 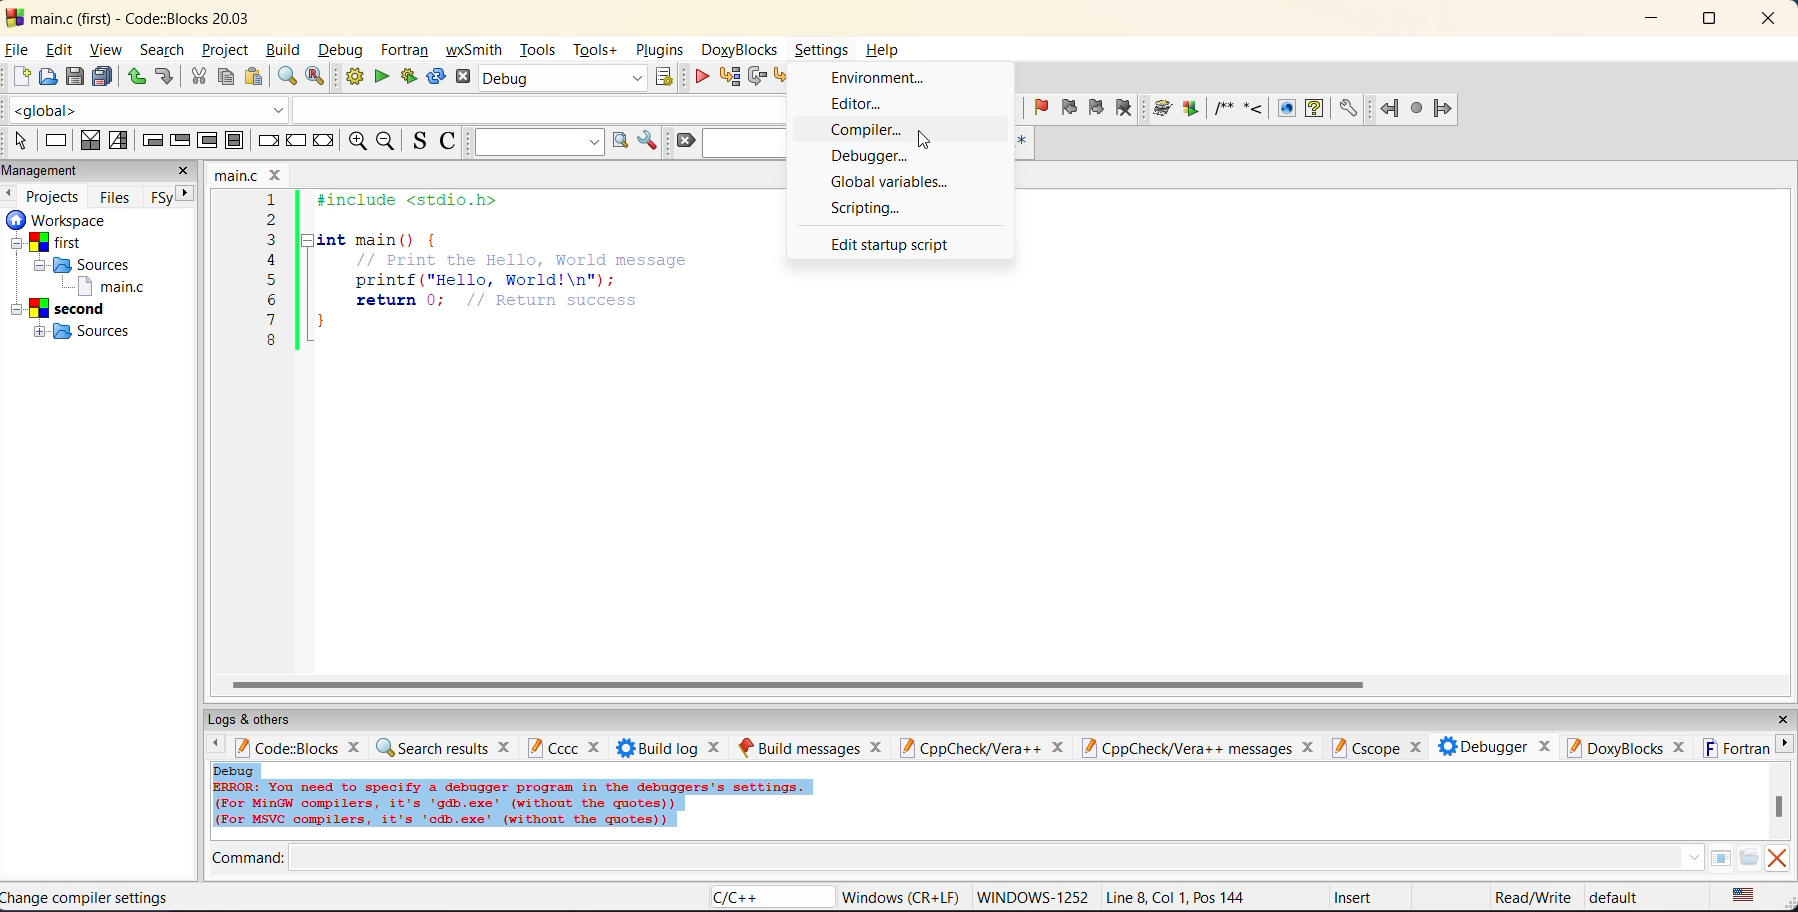 I want to click on cut, so click(x=199, y=77).